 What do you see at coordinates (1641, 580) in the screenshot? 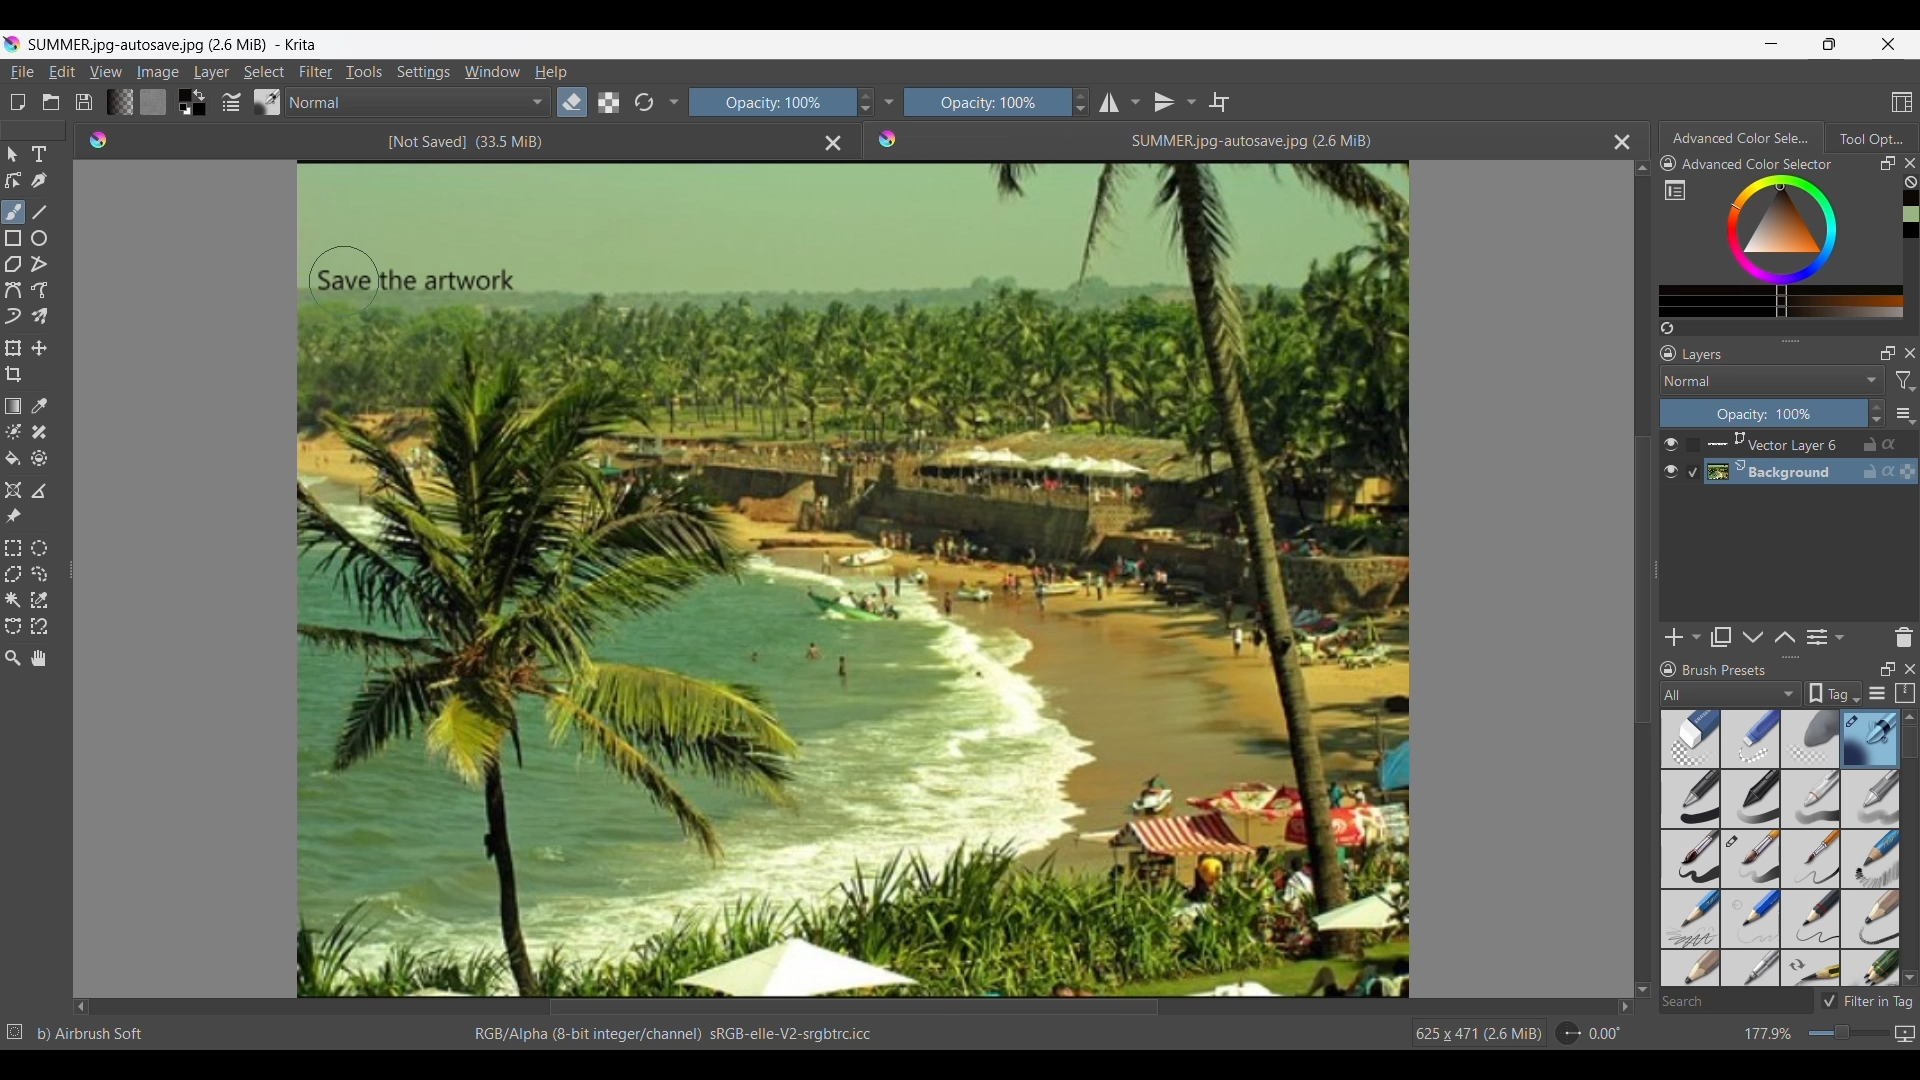
I see `Vertical slide bar` at bounding box center [1641, 580].